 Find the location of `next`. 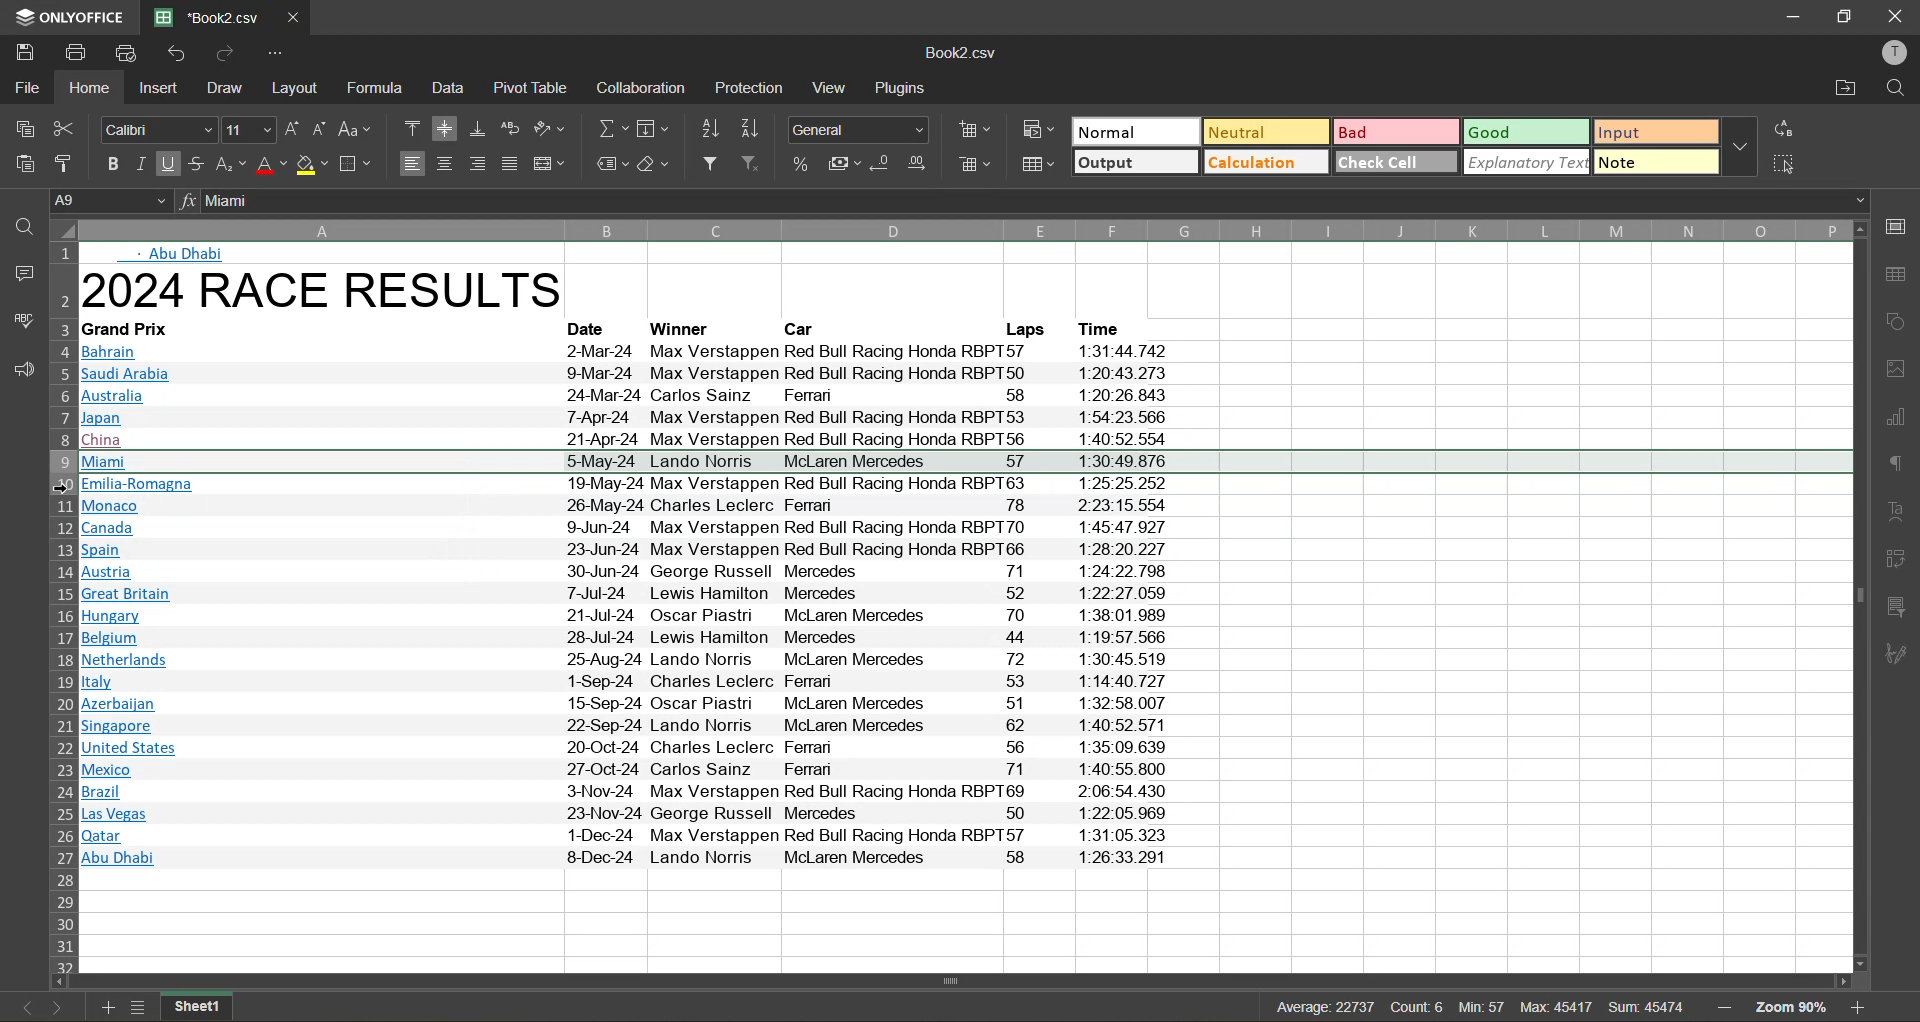

next is located at coordinates (59, 1008).